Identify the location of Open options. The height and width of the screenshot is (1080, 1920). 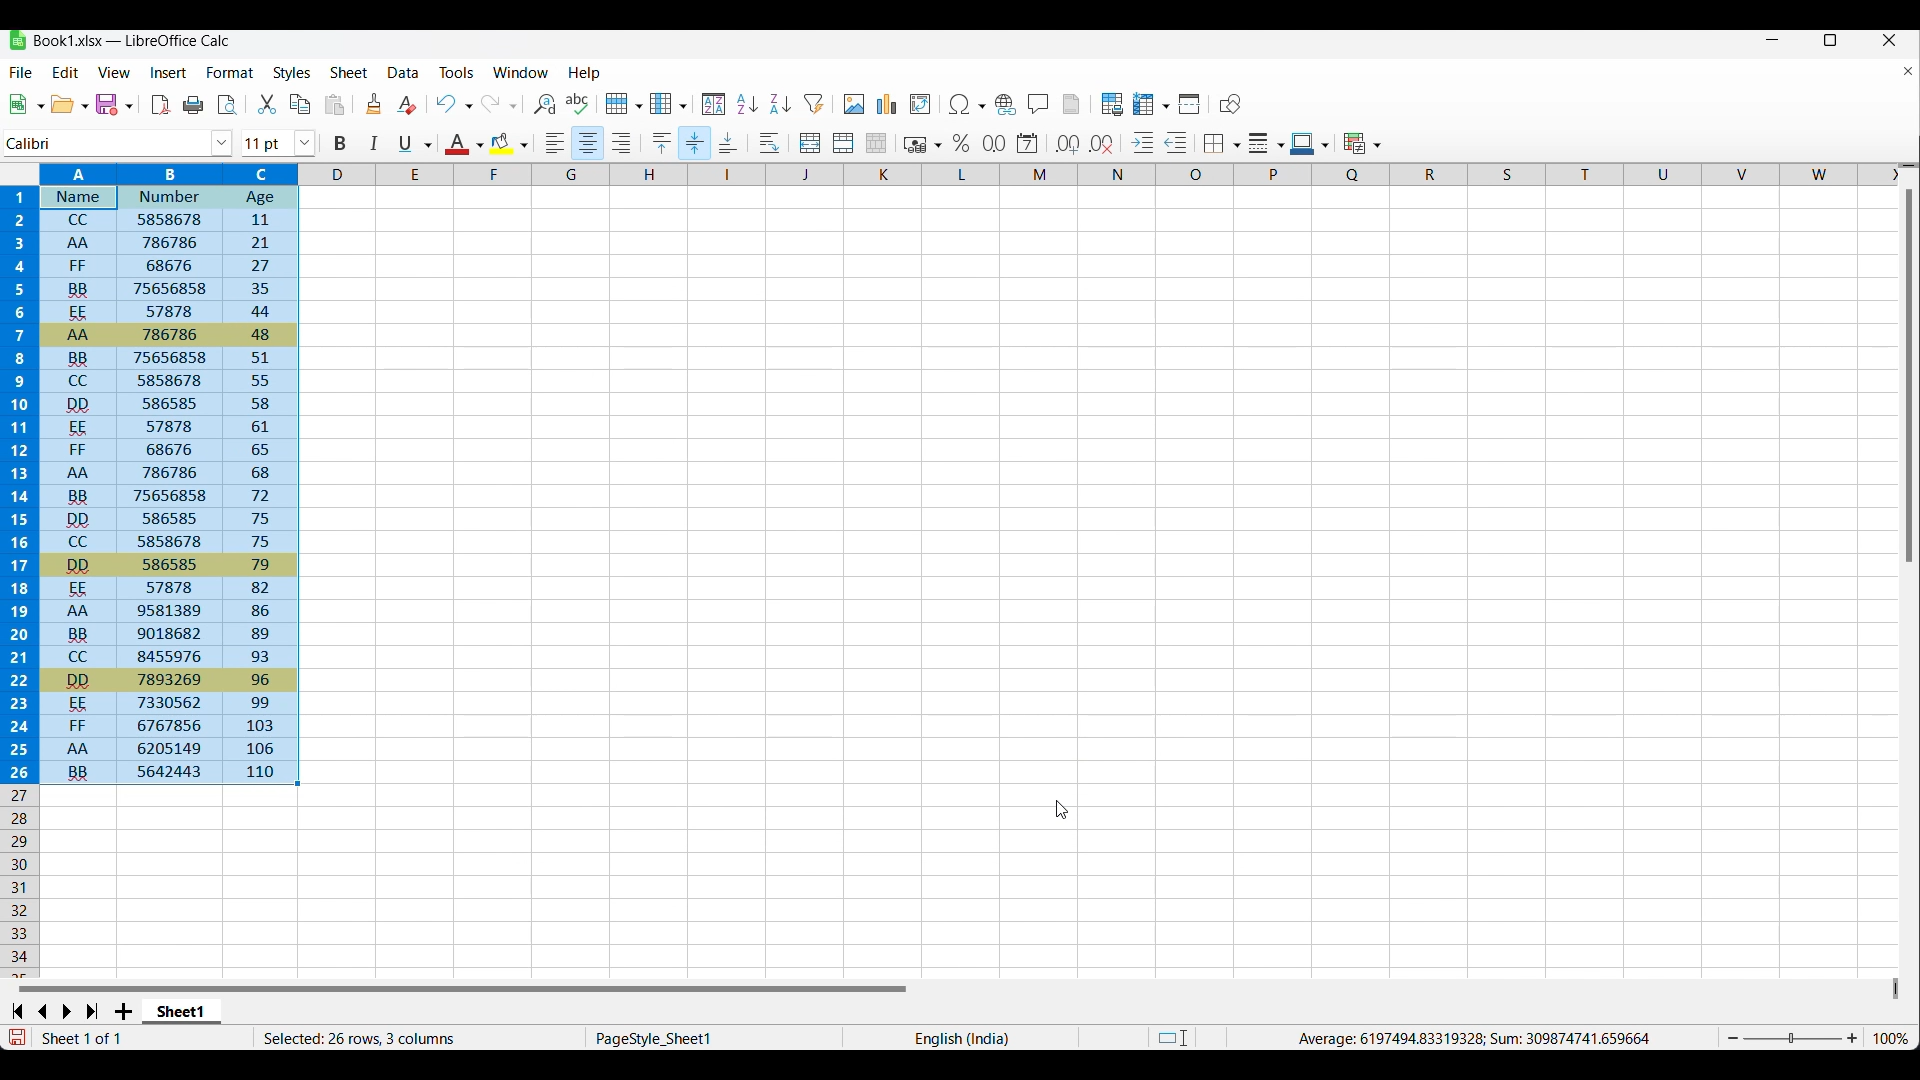
(69, 104).